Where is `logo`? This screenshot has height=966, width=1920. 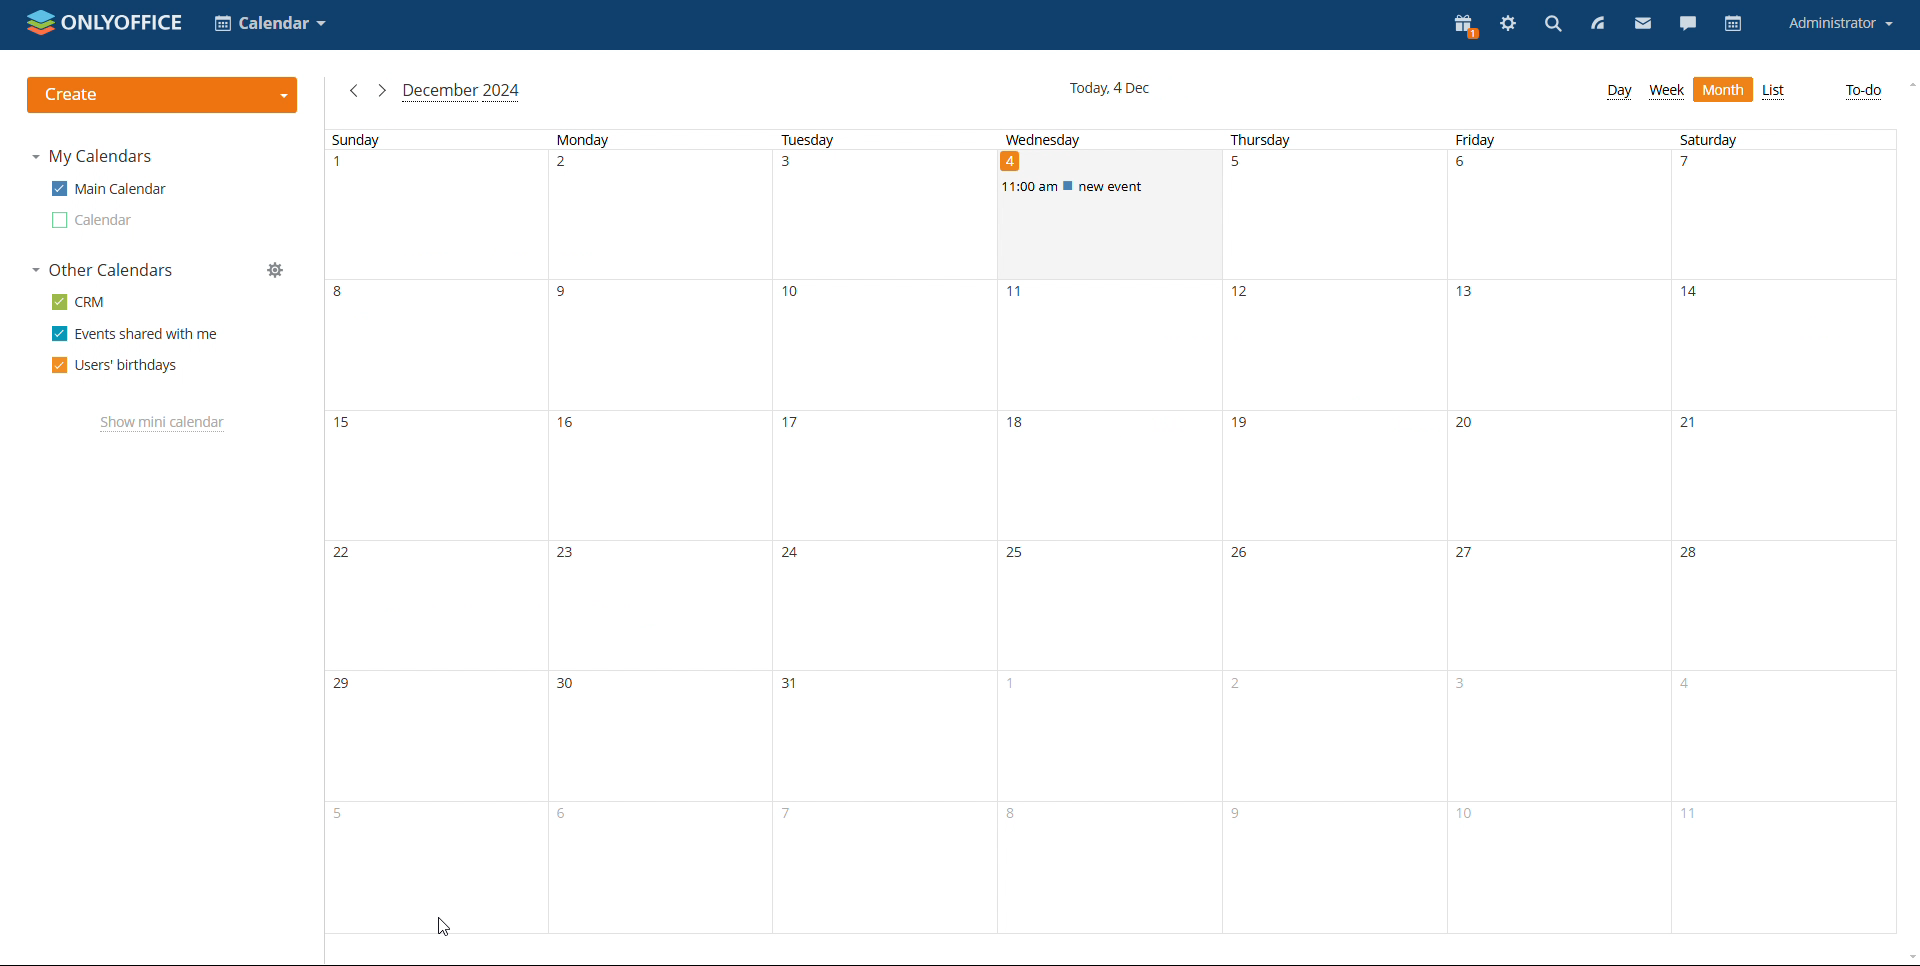 logo is located at coordinates (105, 23).